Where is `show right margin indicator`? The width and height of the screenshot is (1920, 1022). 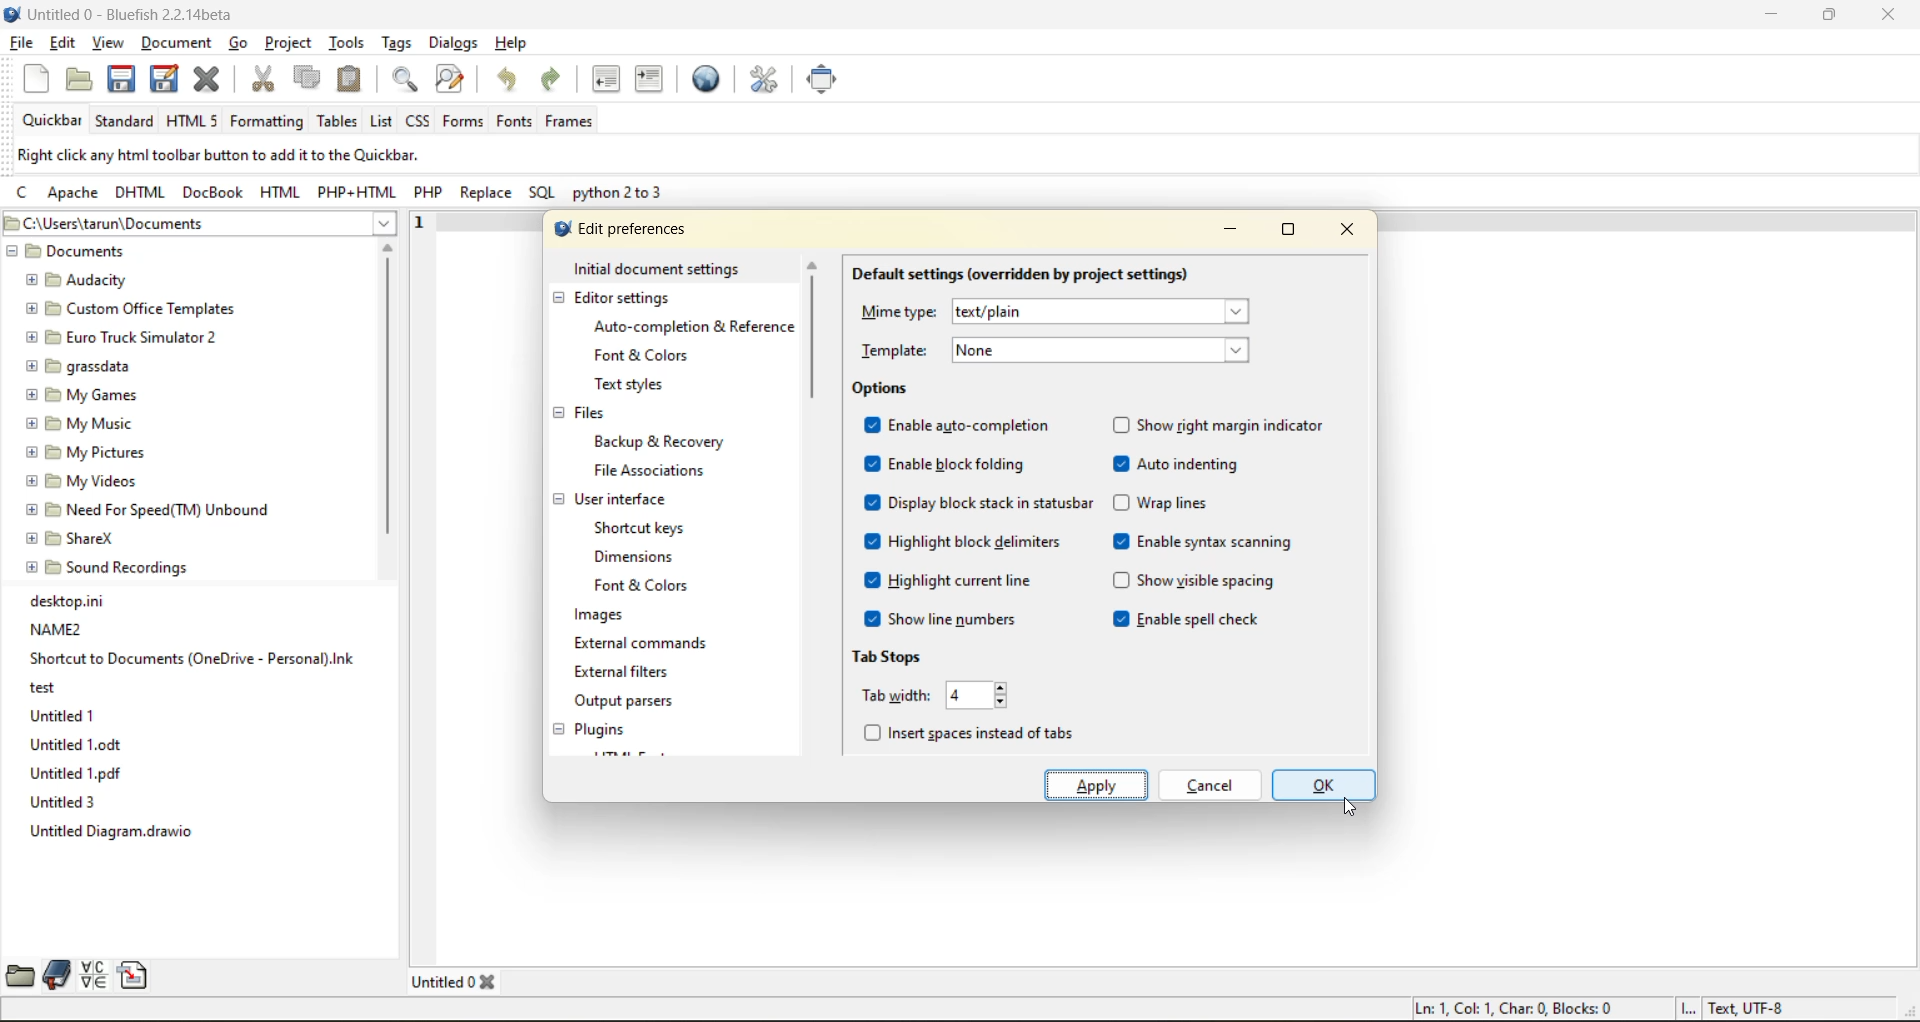
show right margin indicator is located at coordinates (1224, 424).